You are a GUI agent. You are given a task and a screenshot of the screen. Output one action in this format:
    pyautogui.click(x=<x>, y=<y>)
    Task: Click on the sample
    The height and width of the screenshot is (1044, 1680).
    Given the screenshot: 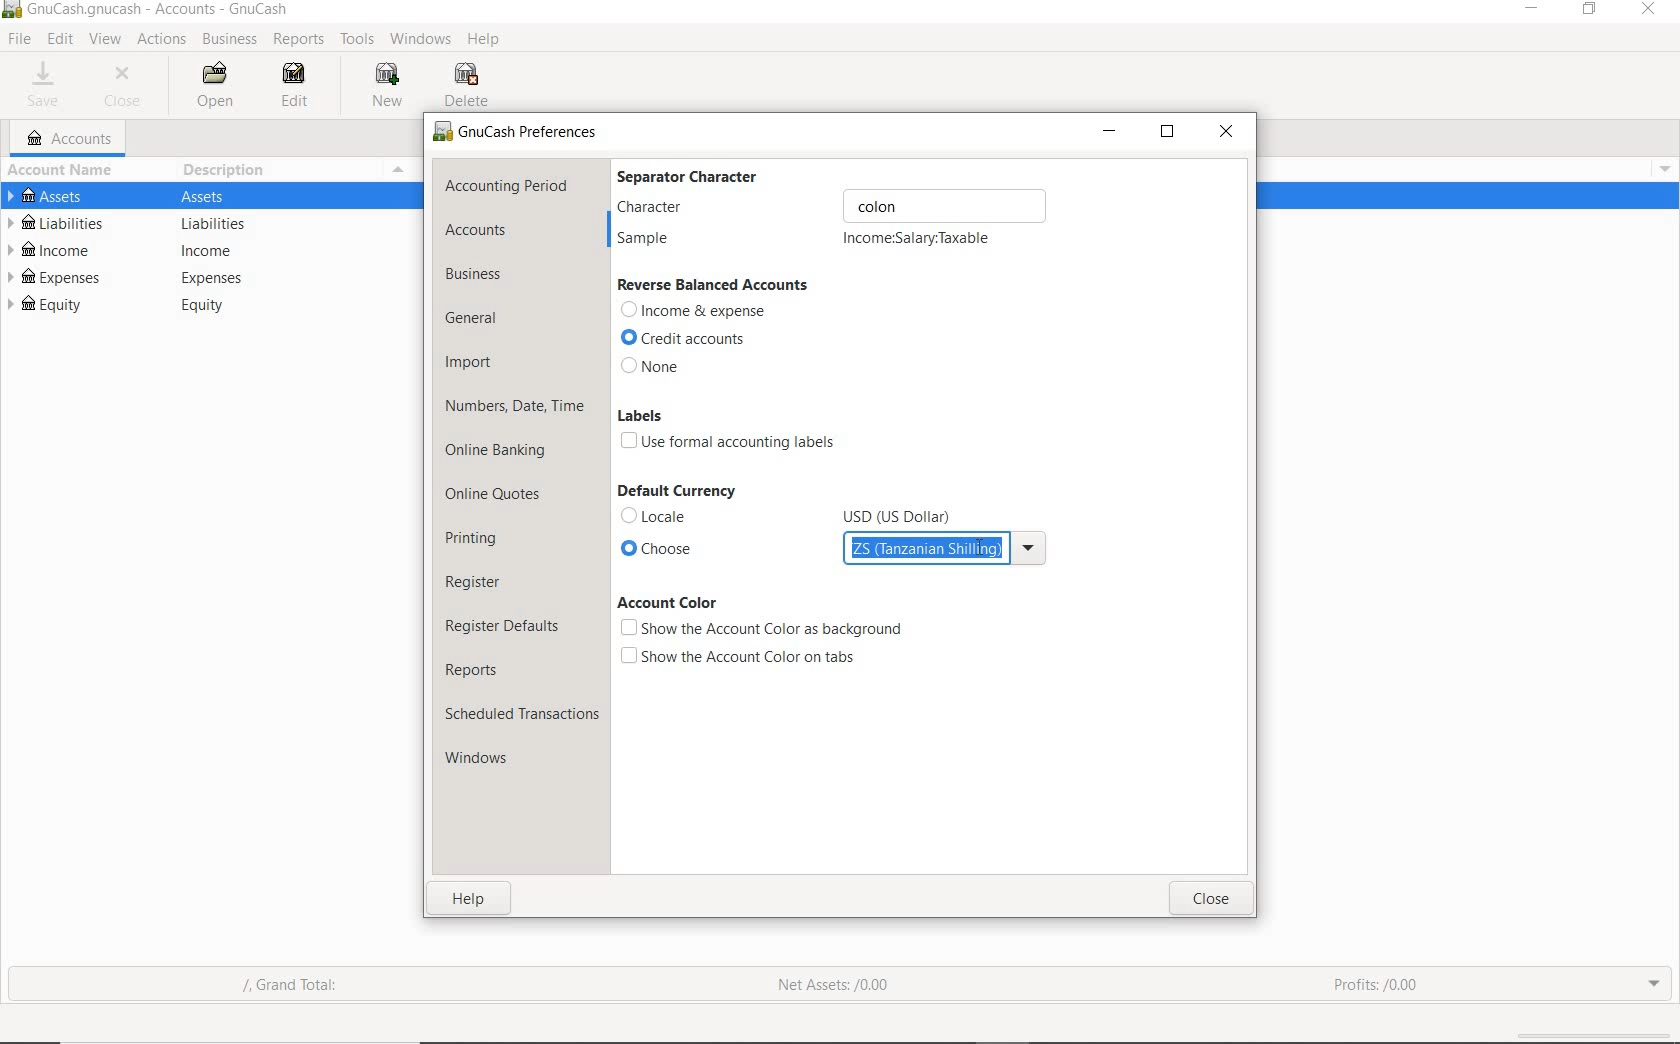 What is the action you would take?
    pyautogui.click(x=651, y=240)
    